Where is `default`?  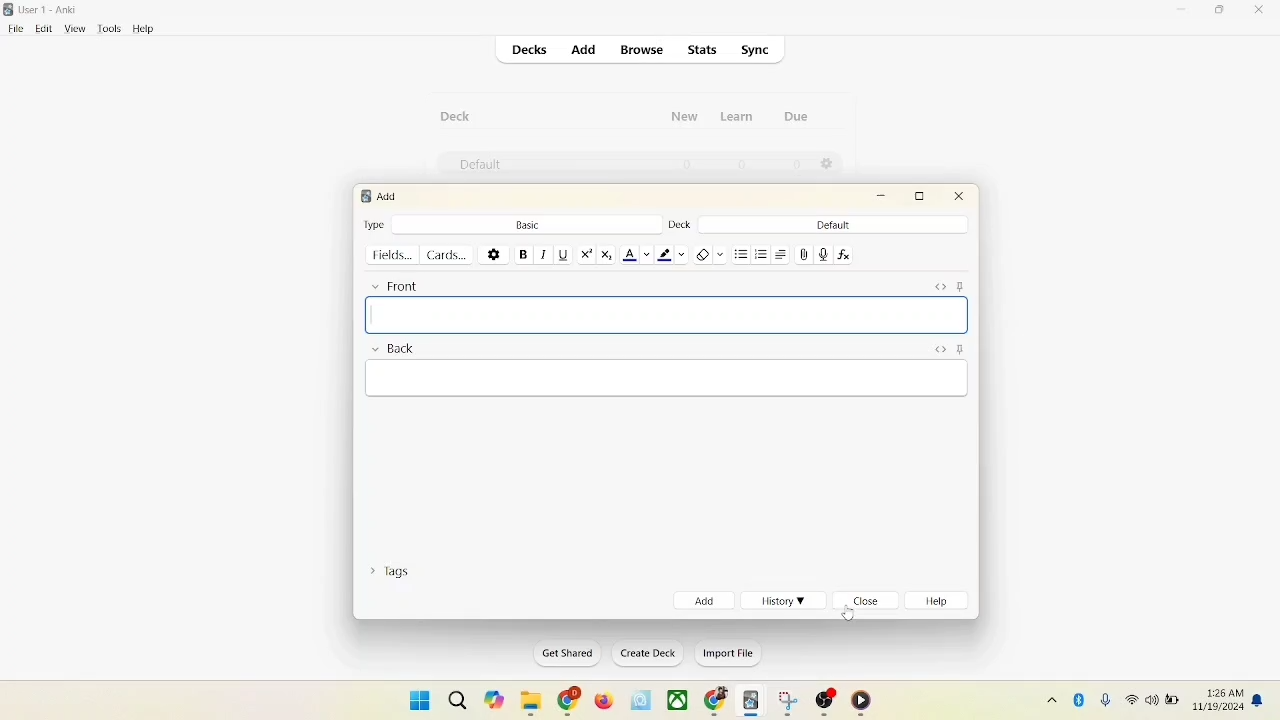 default is located at coordinates (475, 166).